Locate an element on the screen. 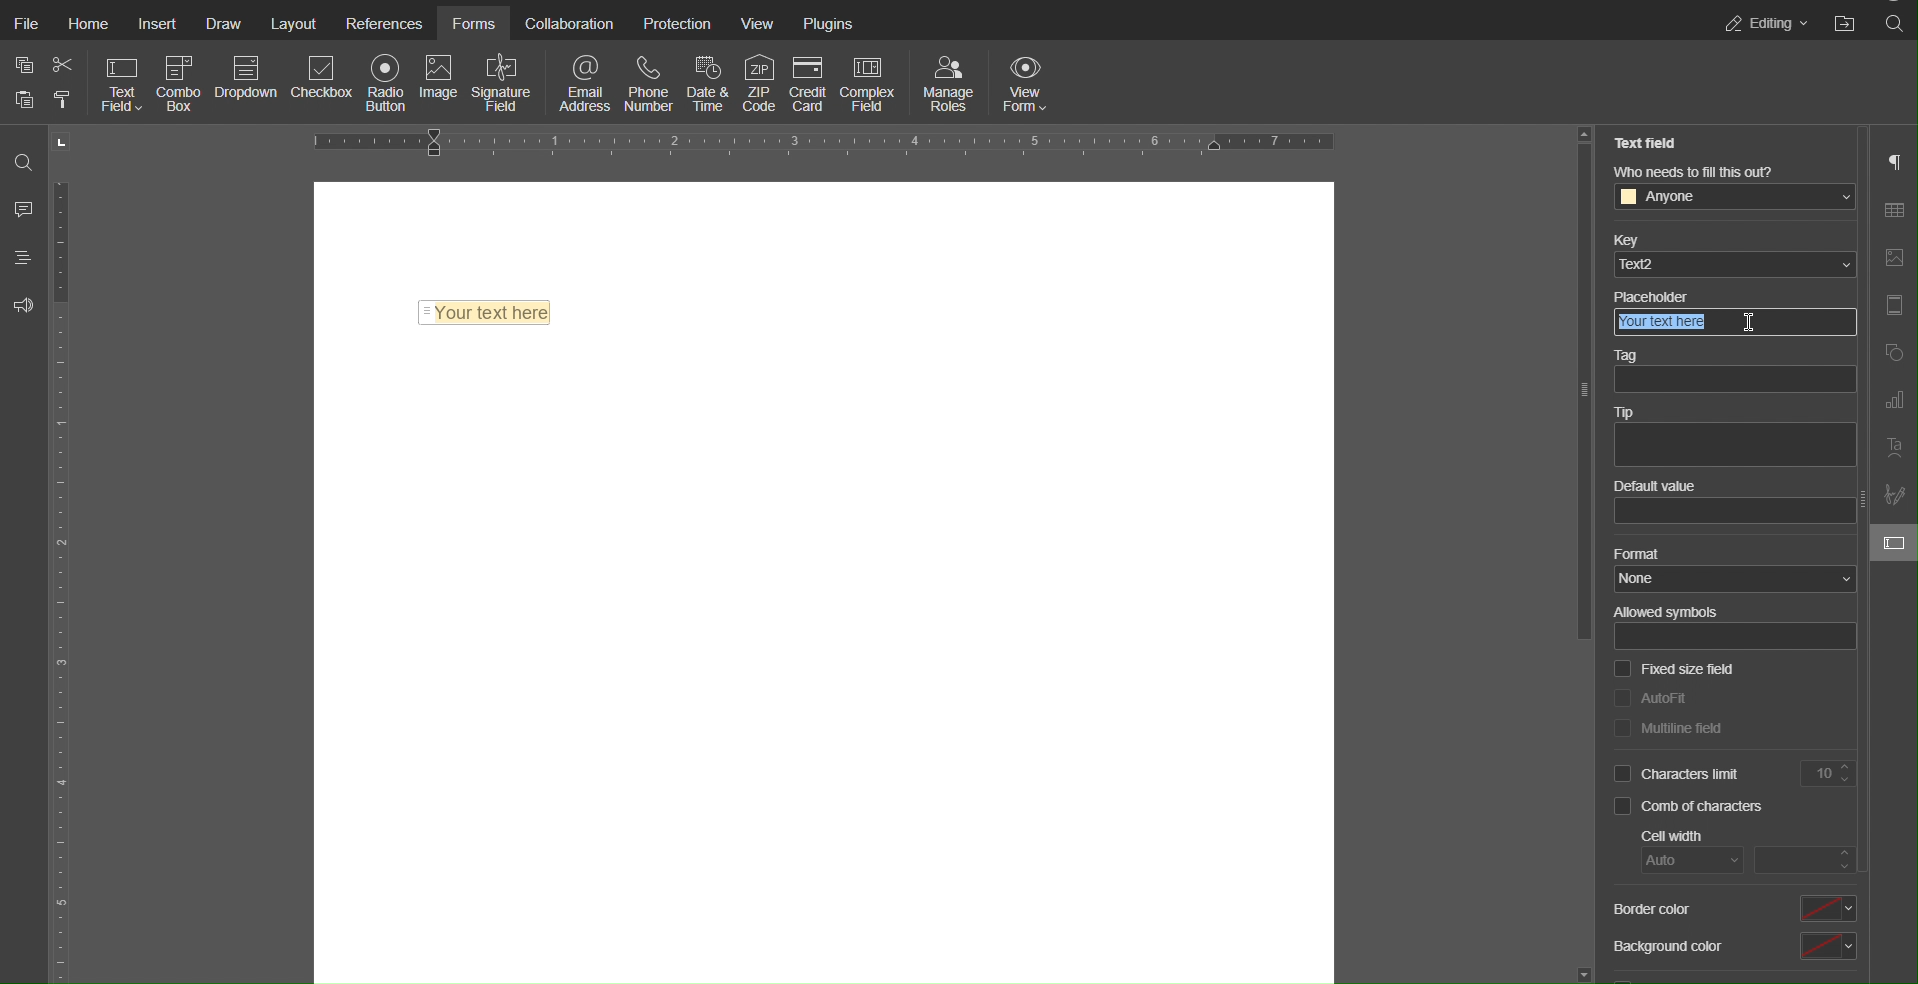 Image resolution: width=1918 pixels, height=984 pixels. Headings is located at coordinates (24, 256).